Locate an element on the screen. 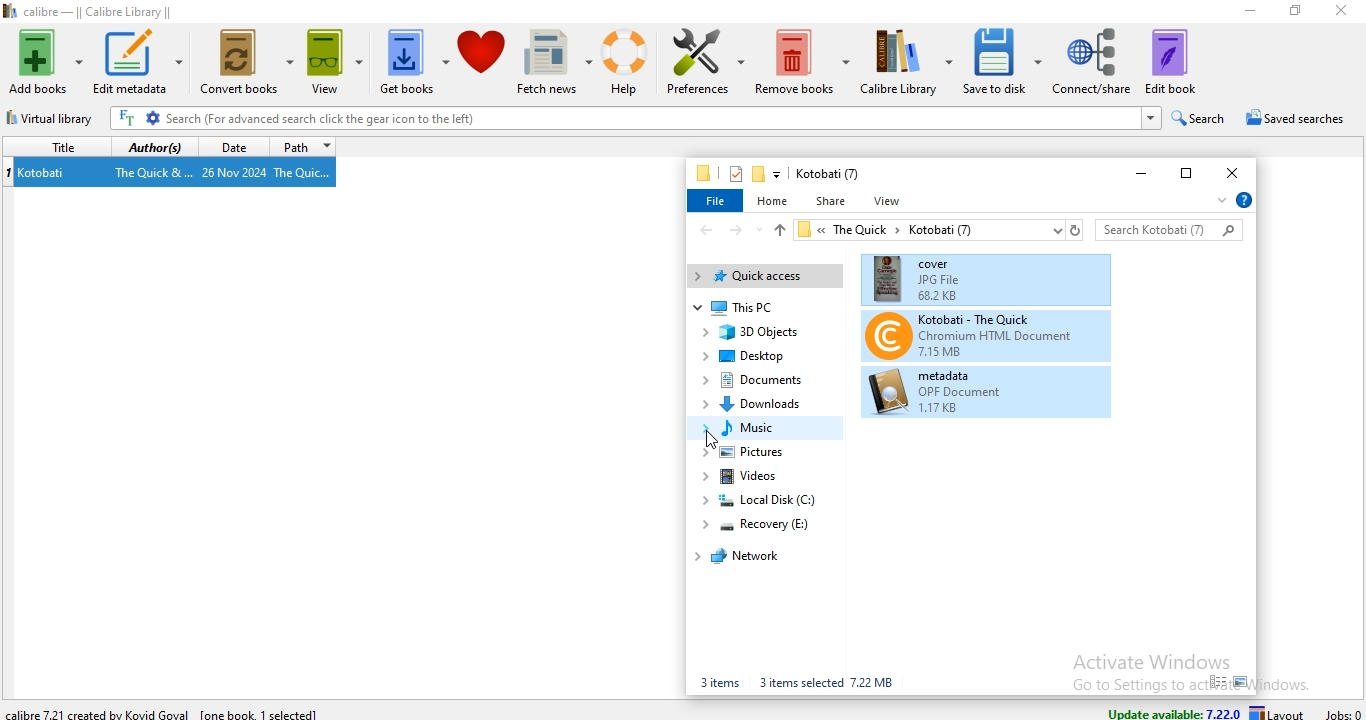 The image size is (1366, 720). file manager logo is located at coordinates (705, 173).